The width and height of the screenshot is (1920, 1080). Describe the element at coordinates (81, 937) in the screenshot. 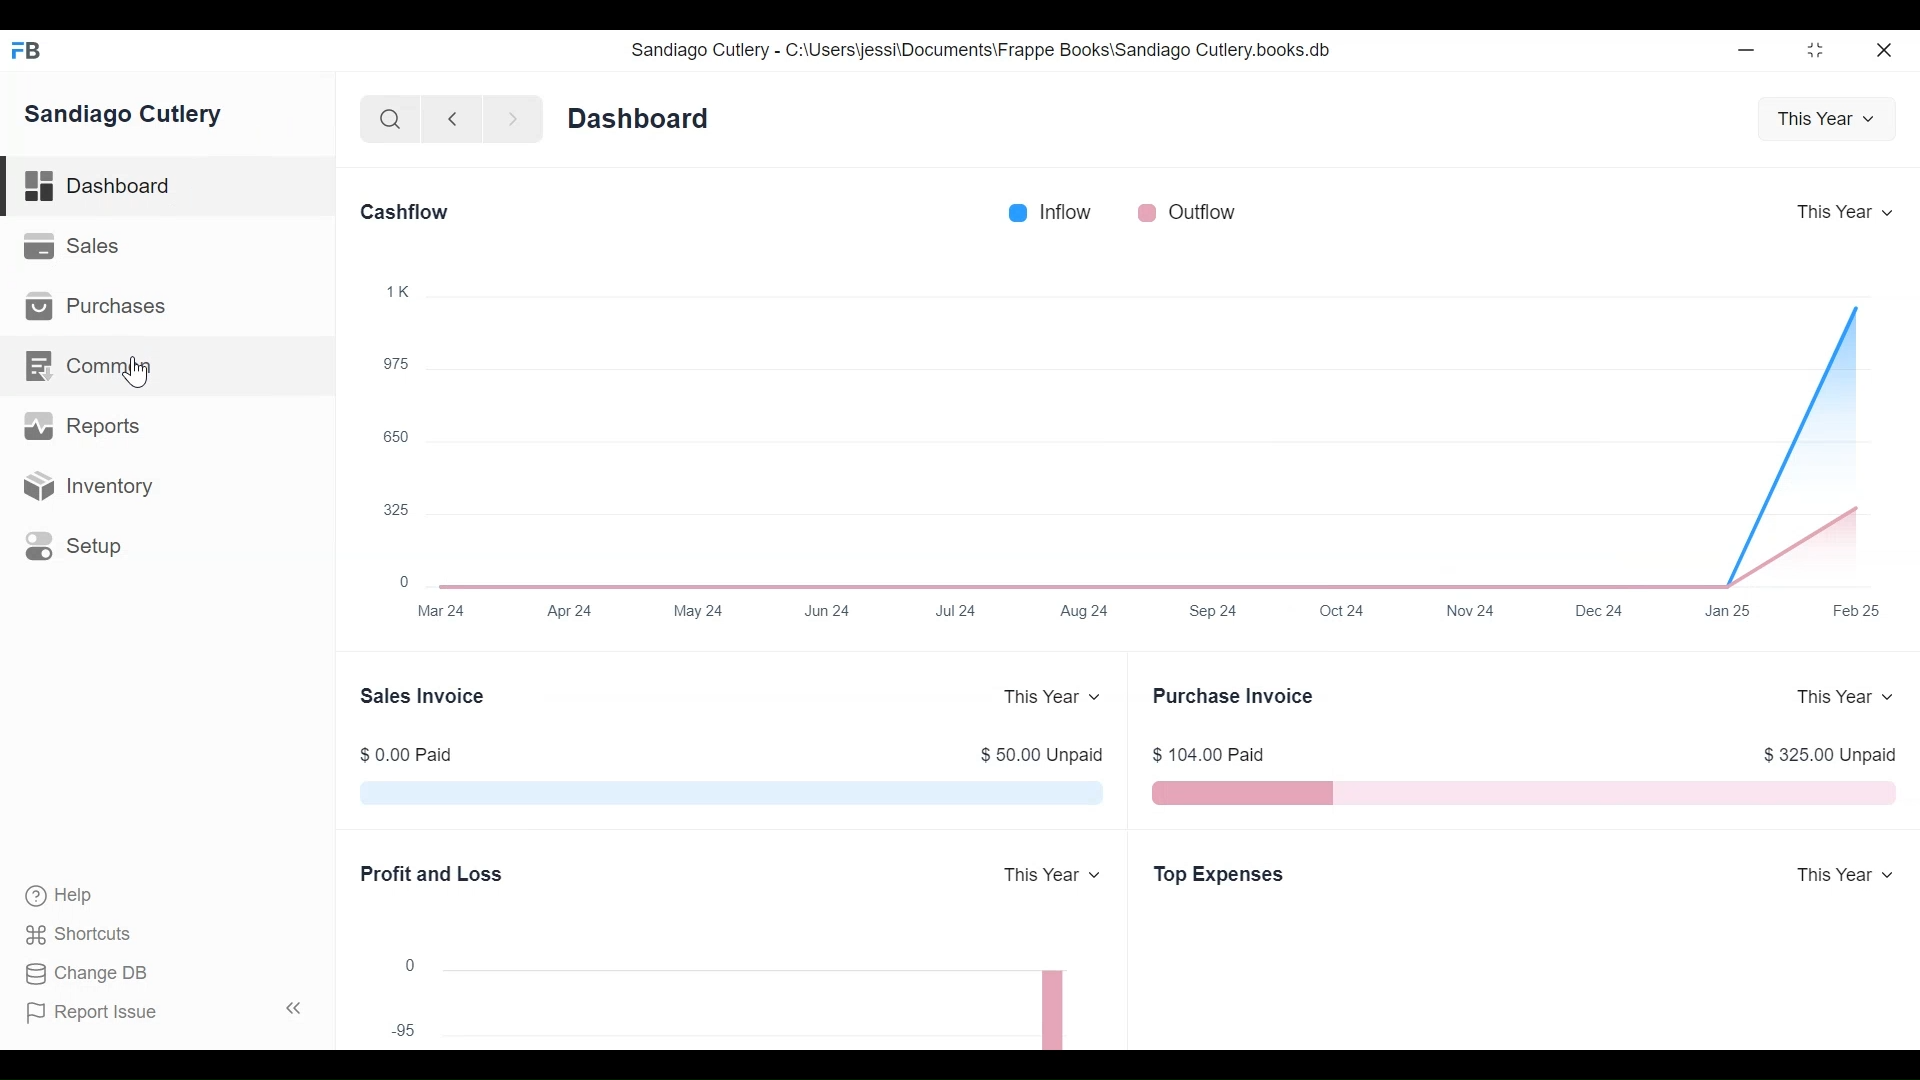

I see `Shortcuts` at that location.